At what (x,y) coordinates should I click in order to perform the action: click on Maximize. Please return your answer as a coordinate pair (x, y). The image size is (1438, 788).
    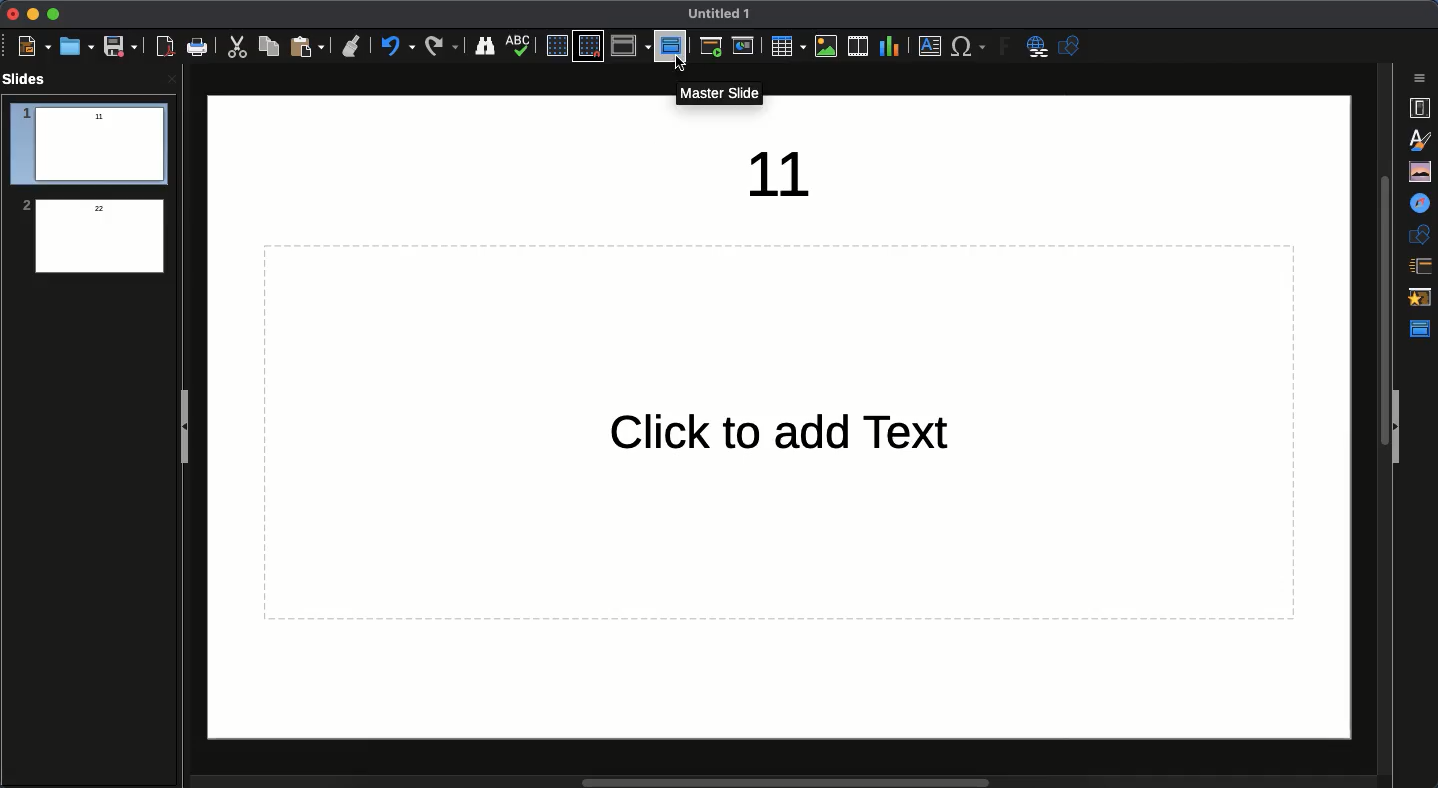
    Looking at the image, I should click on (52, 14).